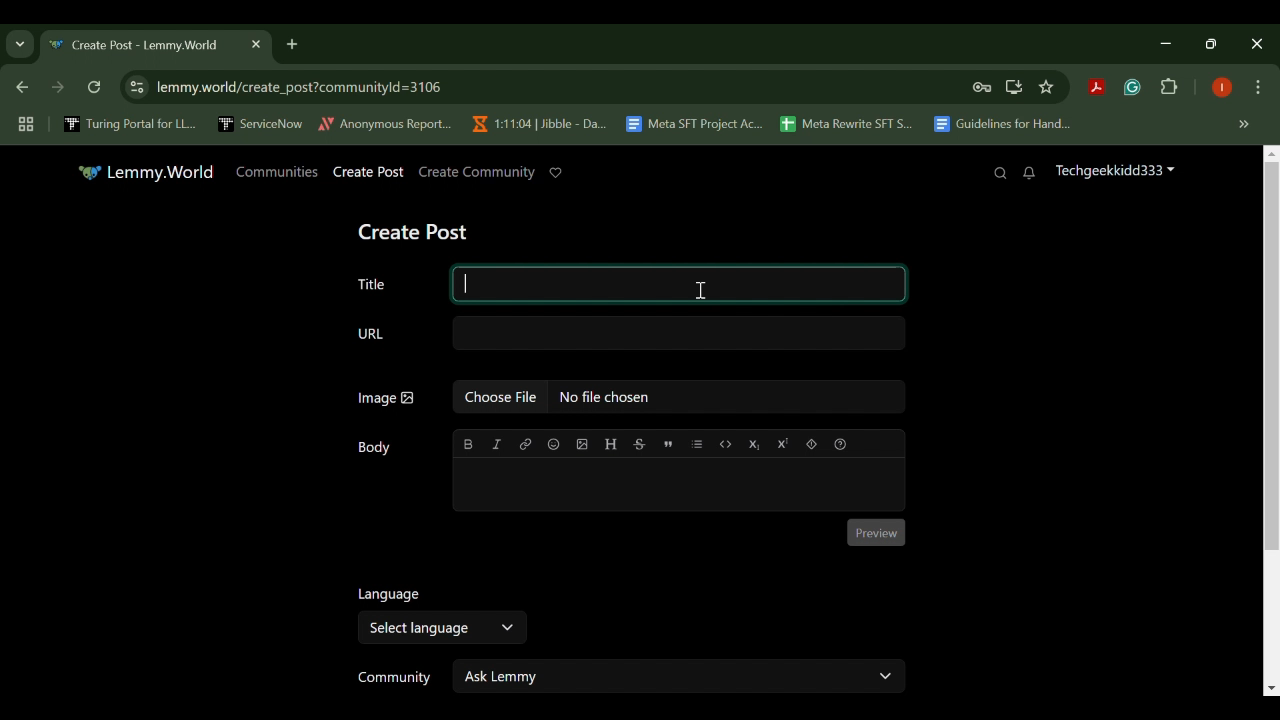 The image size is (1280, 720). I want to click on list, so click(698, 443).